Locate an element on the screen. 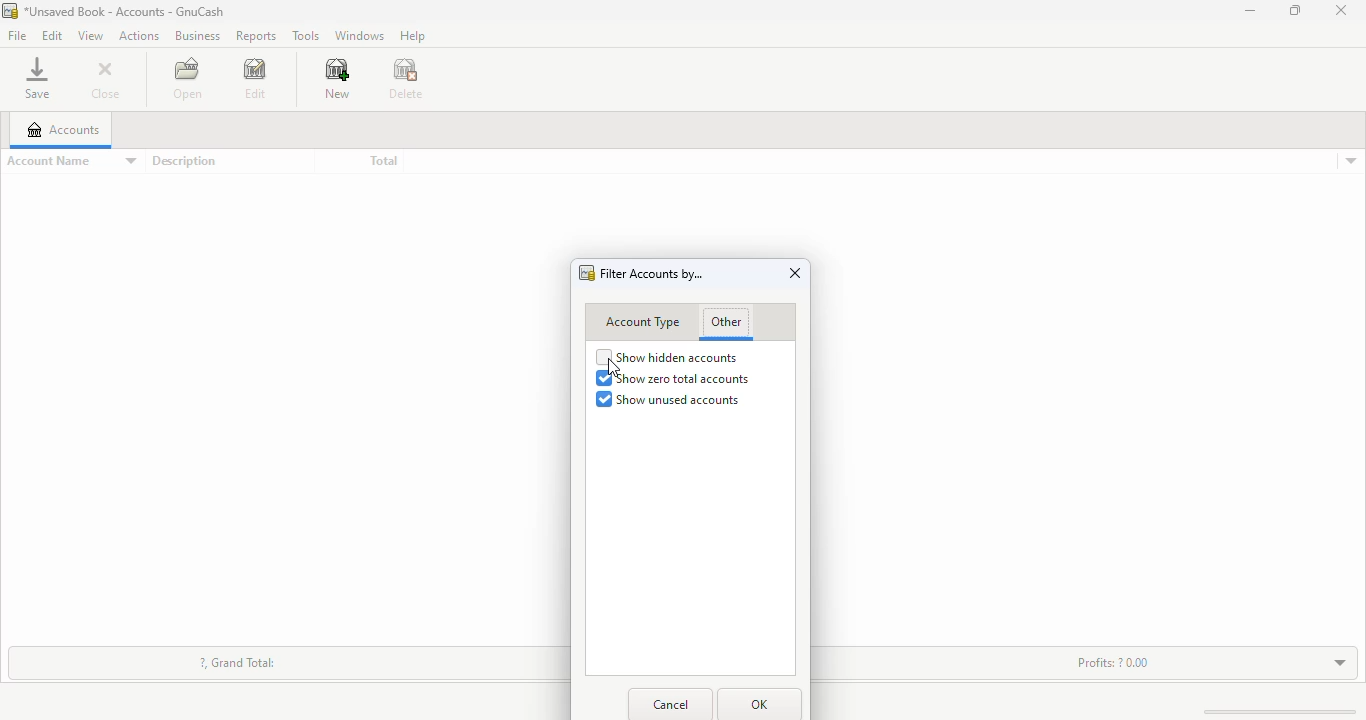 The image size is (1366, 720). description is located at coordinates (183, 161).